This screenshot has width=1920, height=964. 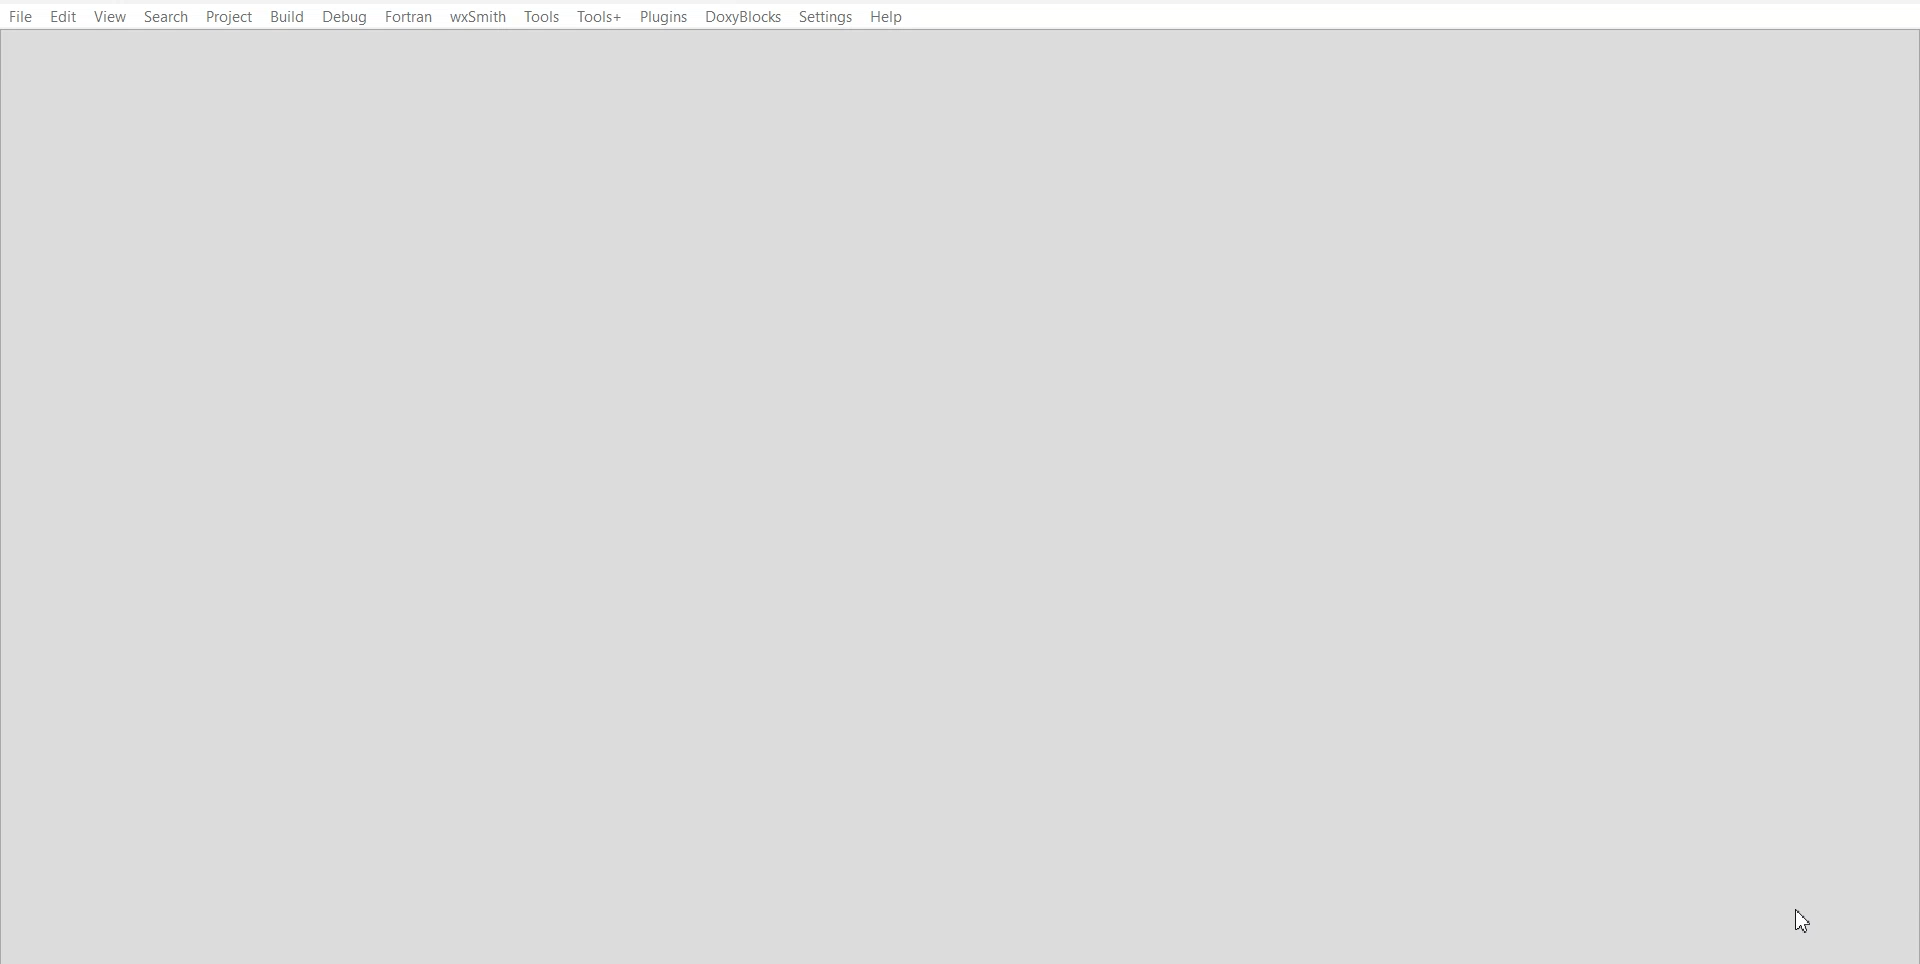 I want to click on Build, so click(x=286, y=17).